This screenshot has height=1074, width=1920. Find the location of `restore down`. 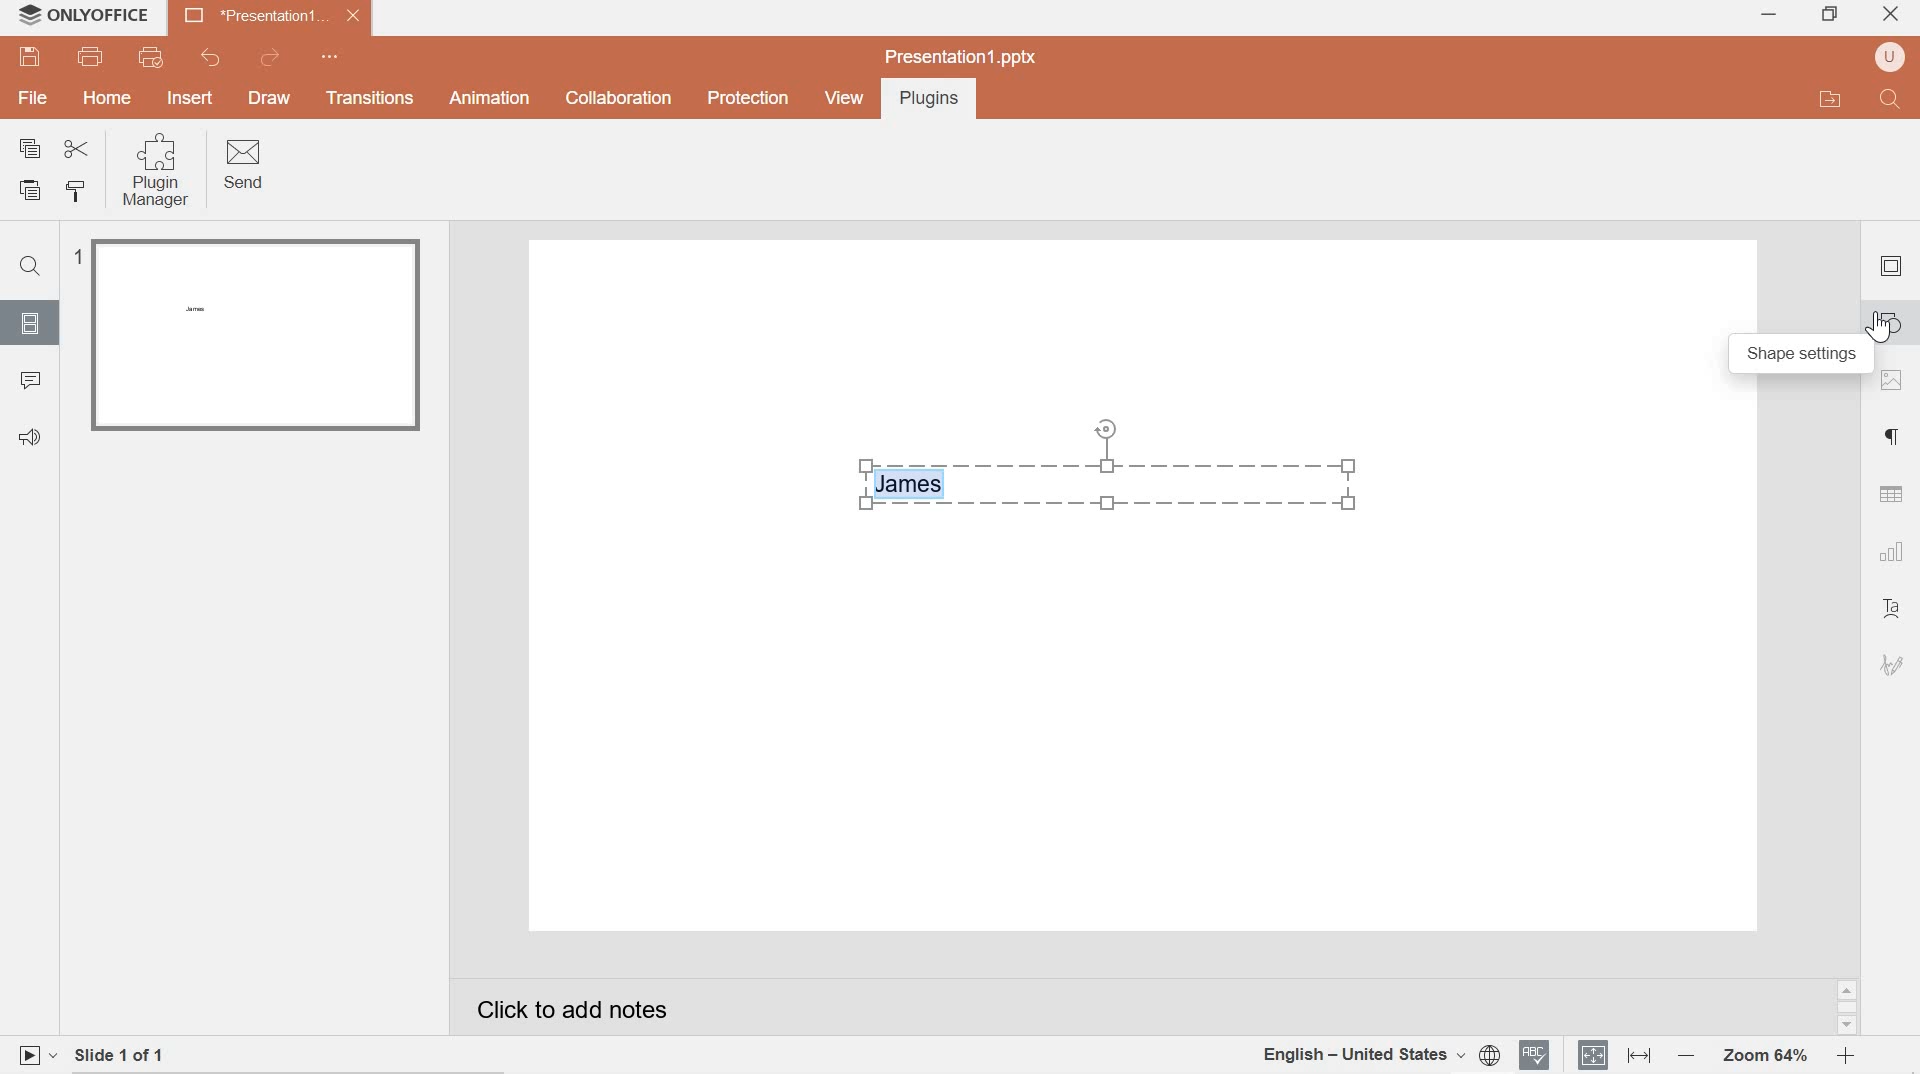

restore down is located at coordinates (1829, 12).